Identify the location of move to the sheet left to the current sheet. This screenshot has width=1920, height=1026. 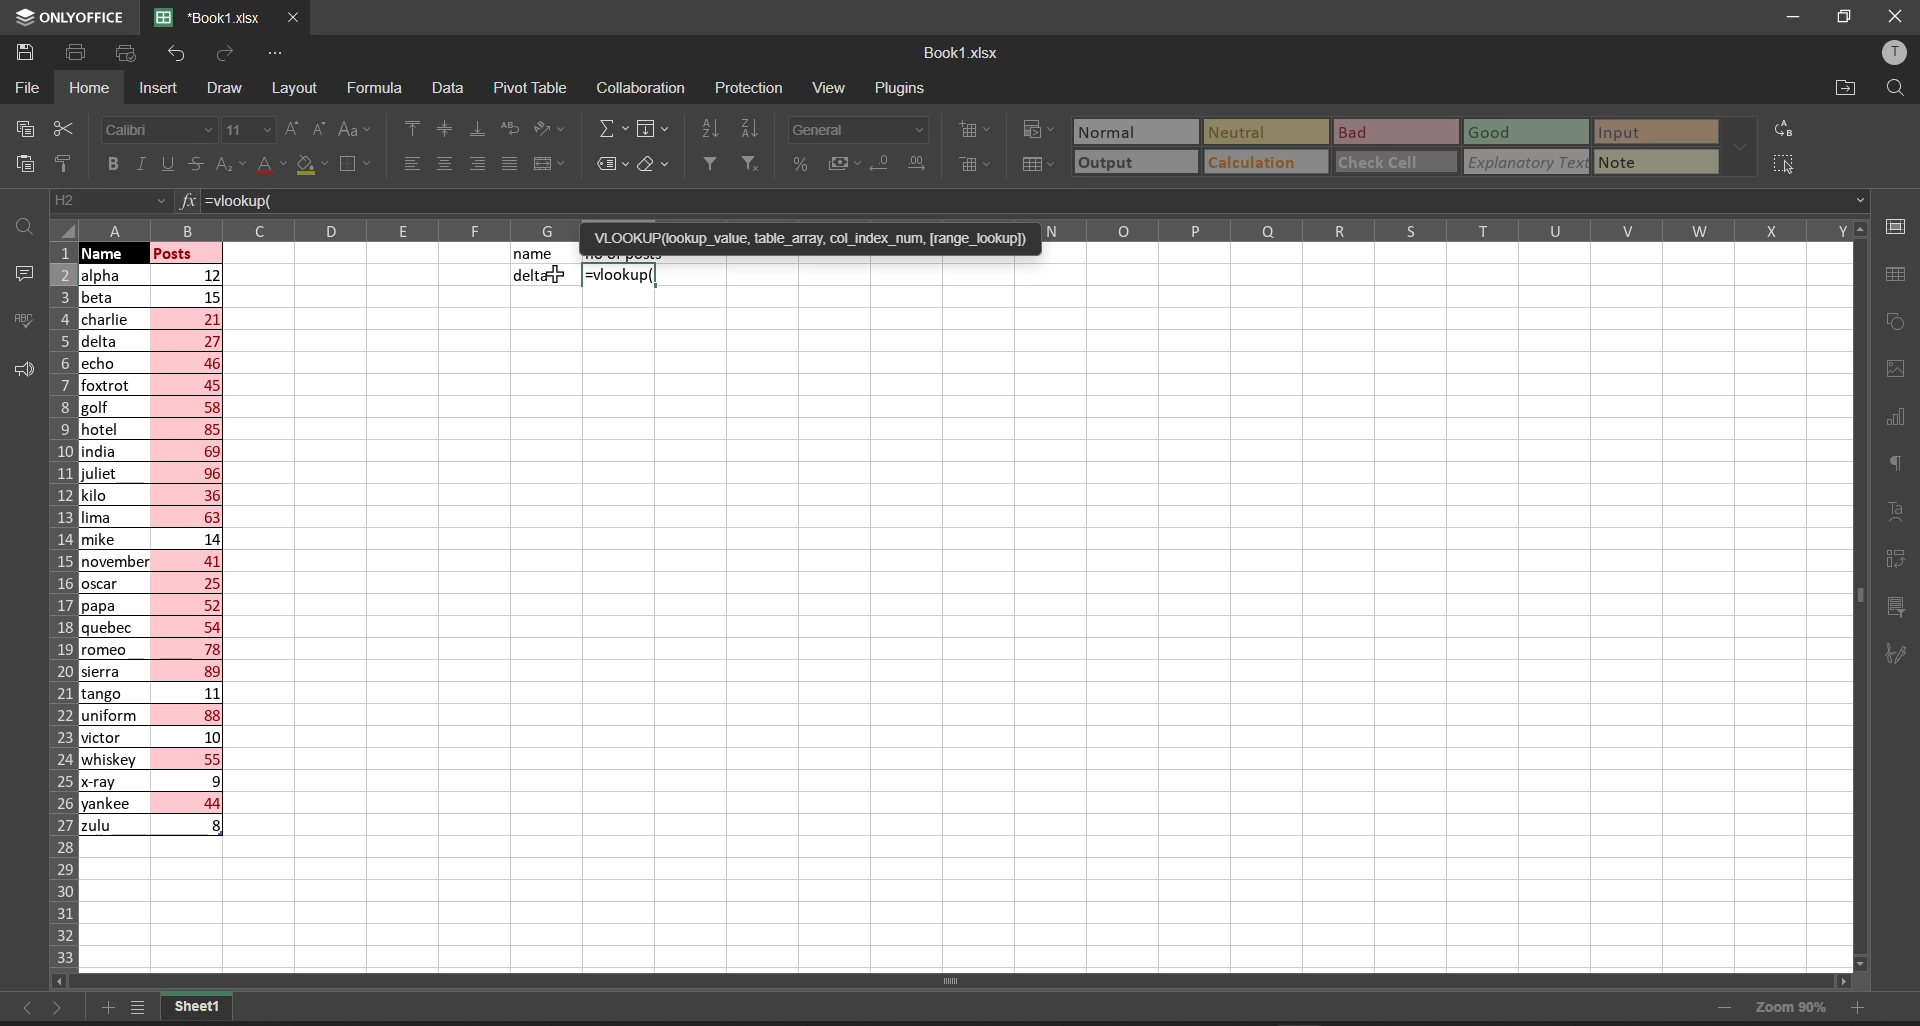
(23, 1008).